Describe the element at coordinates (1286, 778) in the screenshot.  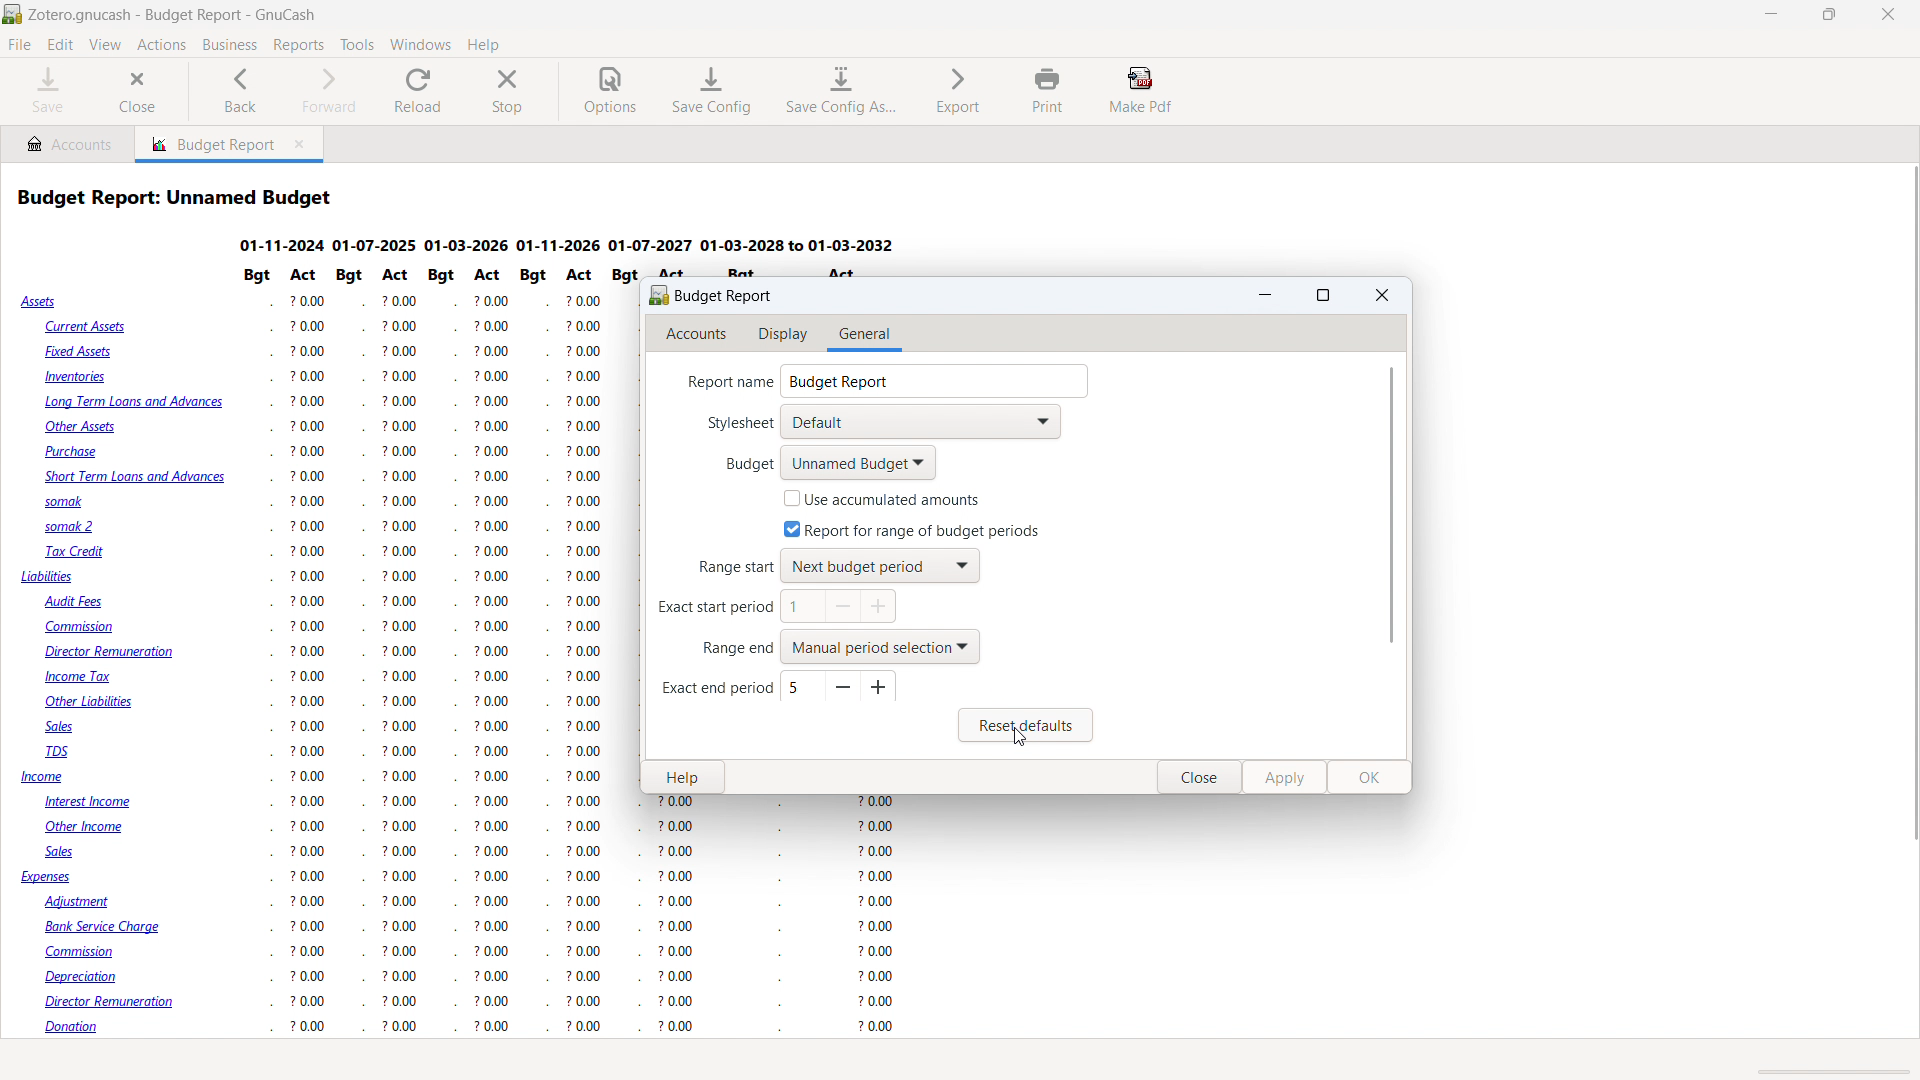
I see `apply` at that location.